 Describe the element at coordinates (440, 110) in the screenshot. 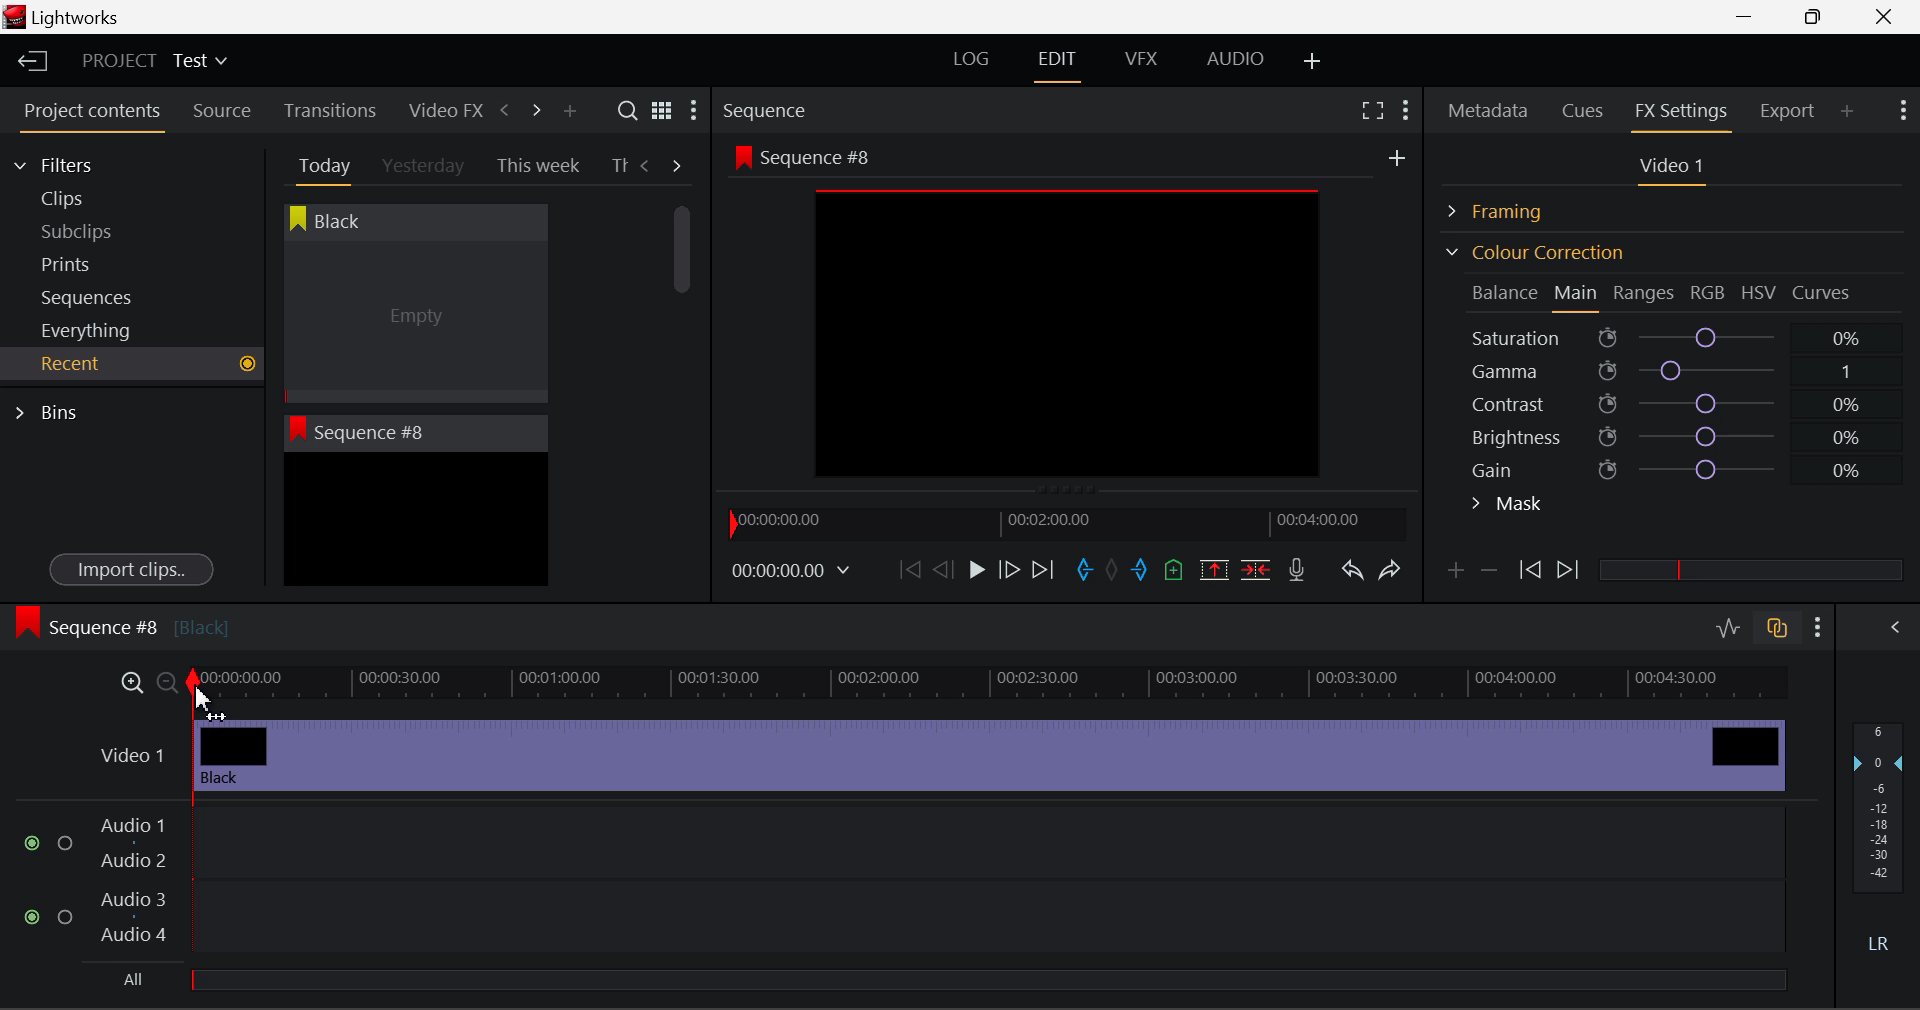

I see `Video FX` at that location.